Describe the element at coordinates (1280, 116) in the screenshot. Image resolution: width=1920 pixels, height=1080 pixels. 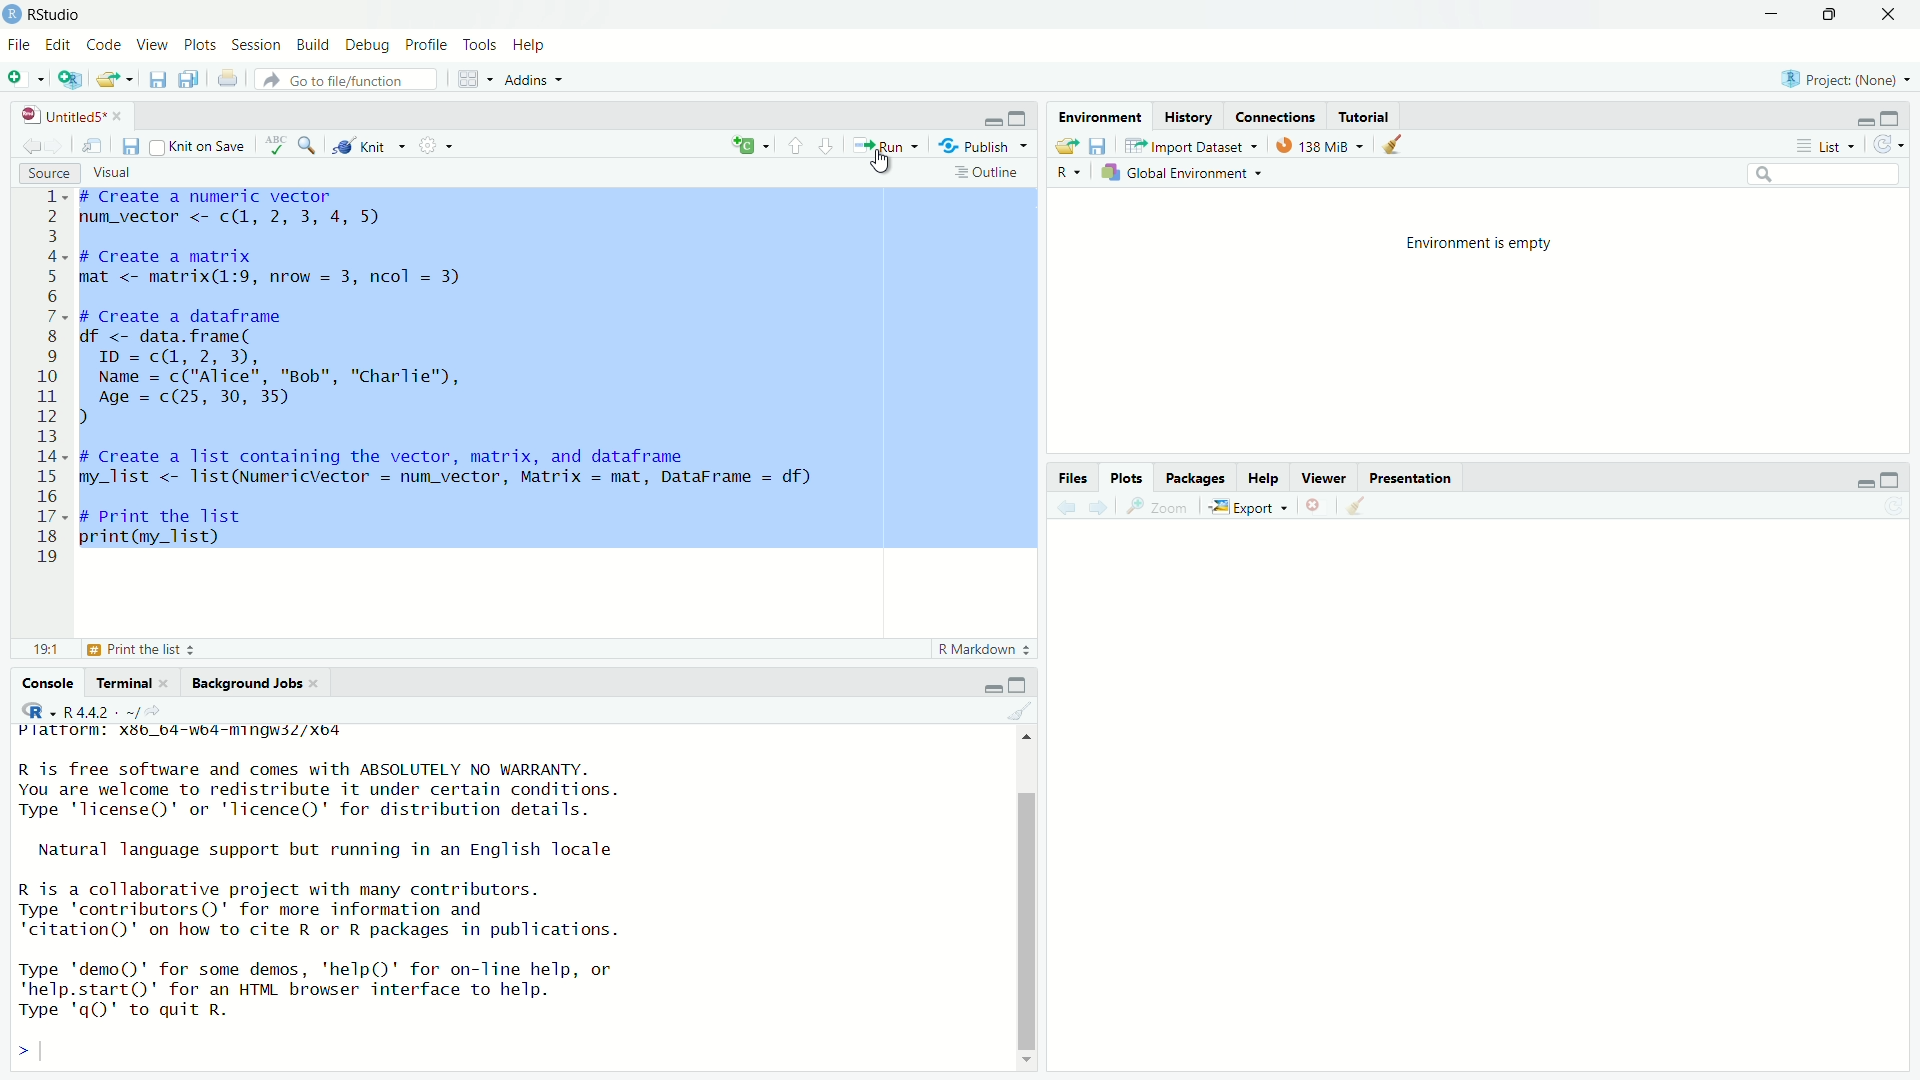
I see `Connections` at that location.